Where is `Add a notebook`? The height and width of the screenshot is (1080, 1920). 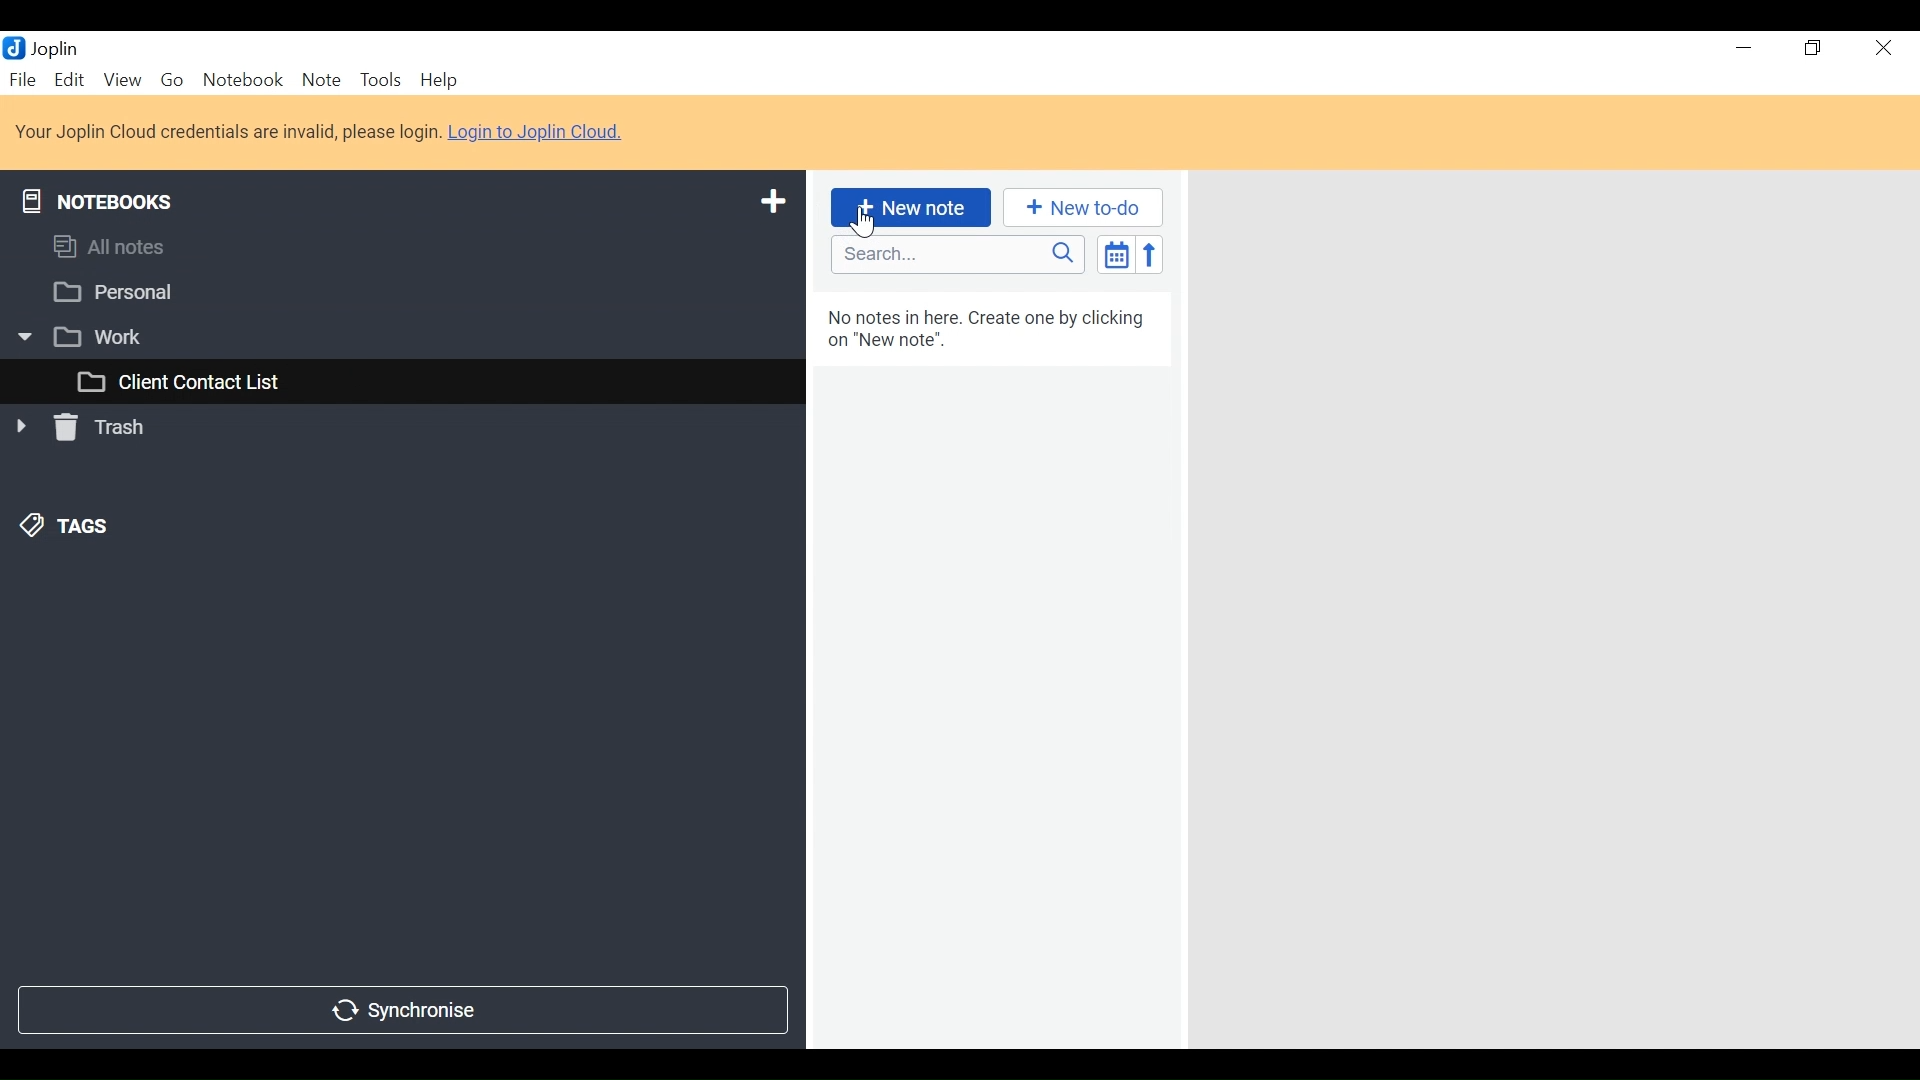
Add a notebook is located at coordinates (770, 202).